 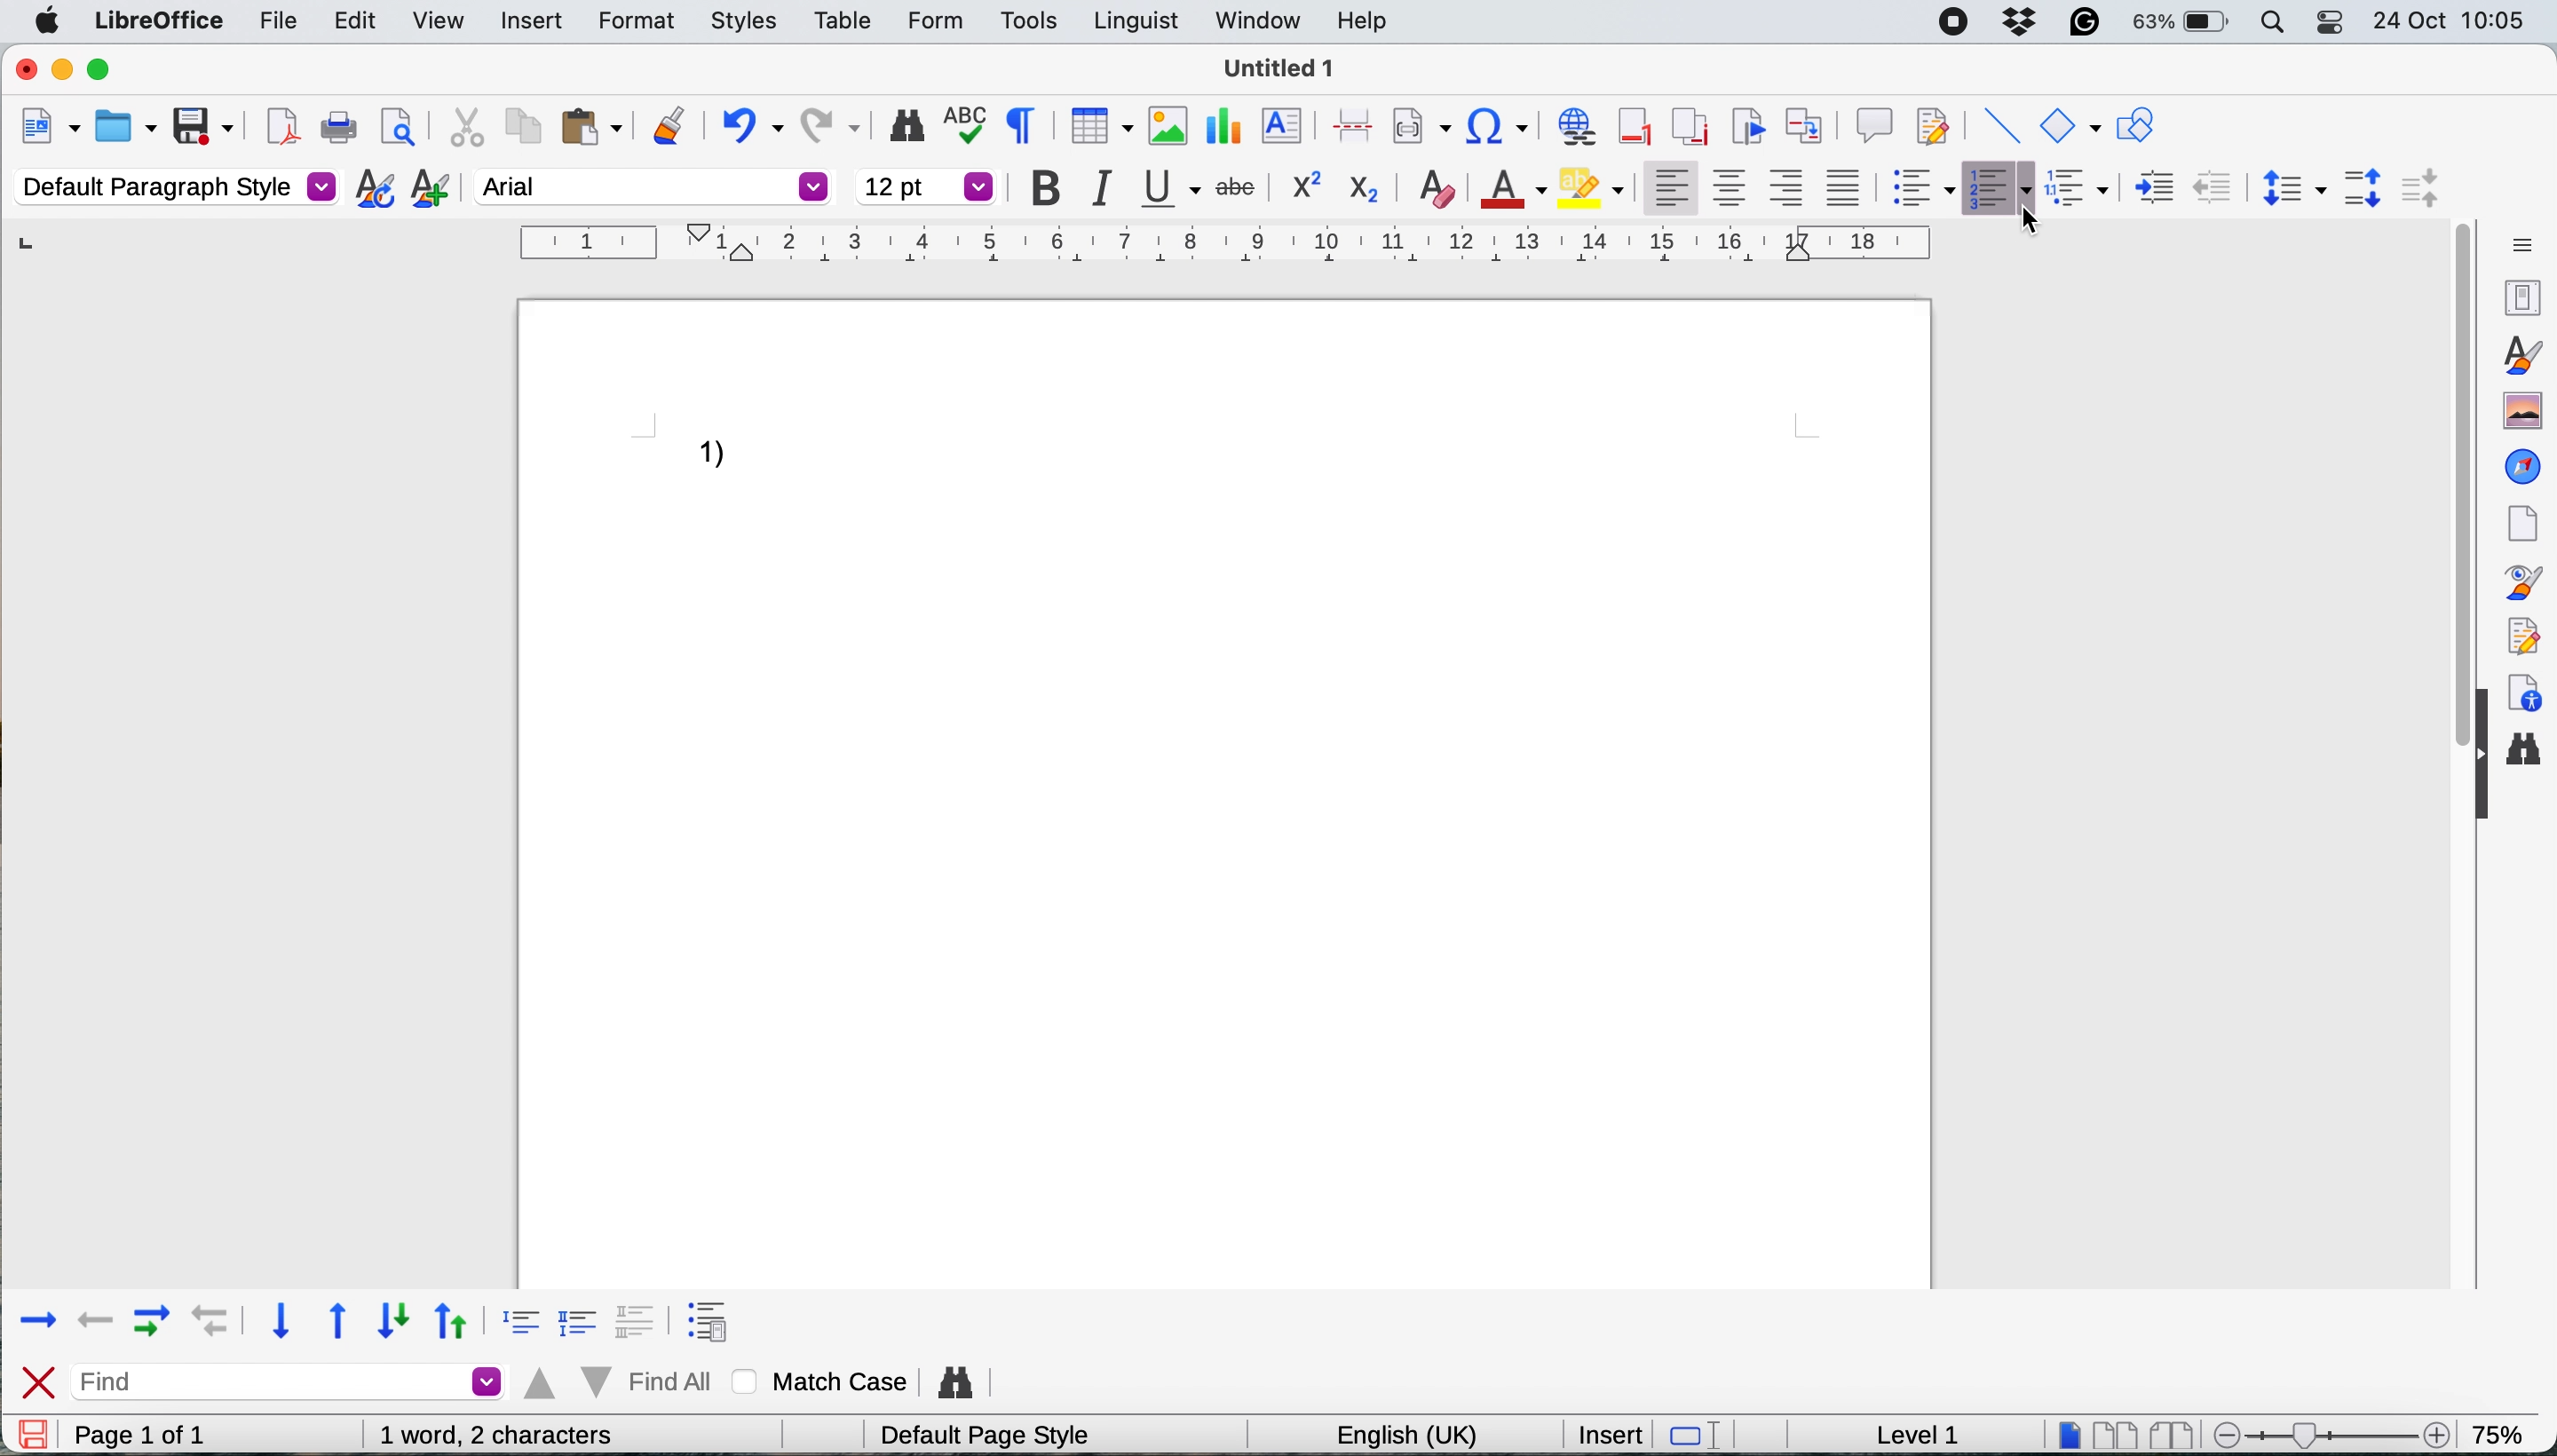 I want to click on up, so click(x=453, y=1317).